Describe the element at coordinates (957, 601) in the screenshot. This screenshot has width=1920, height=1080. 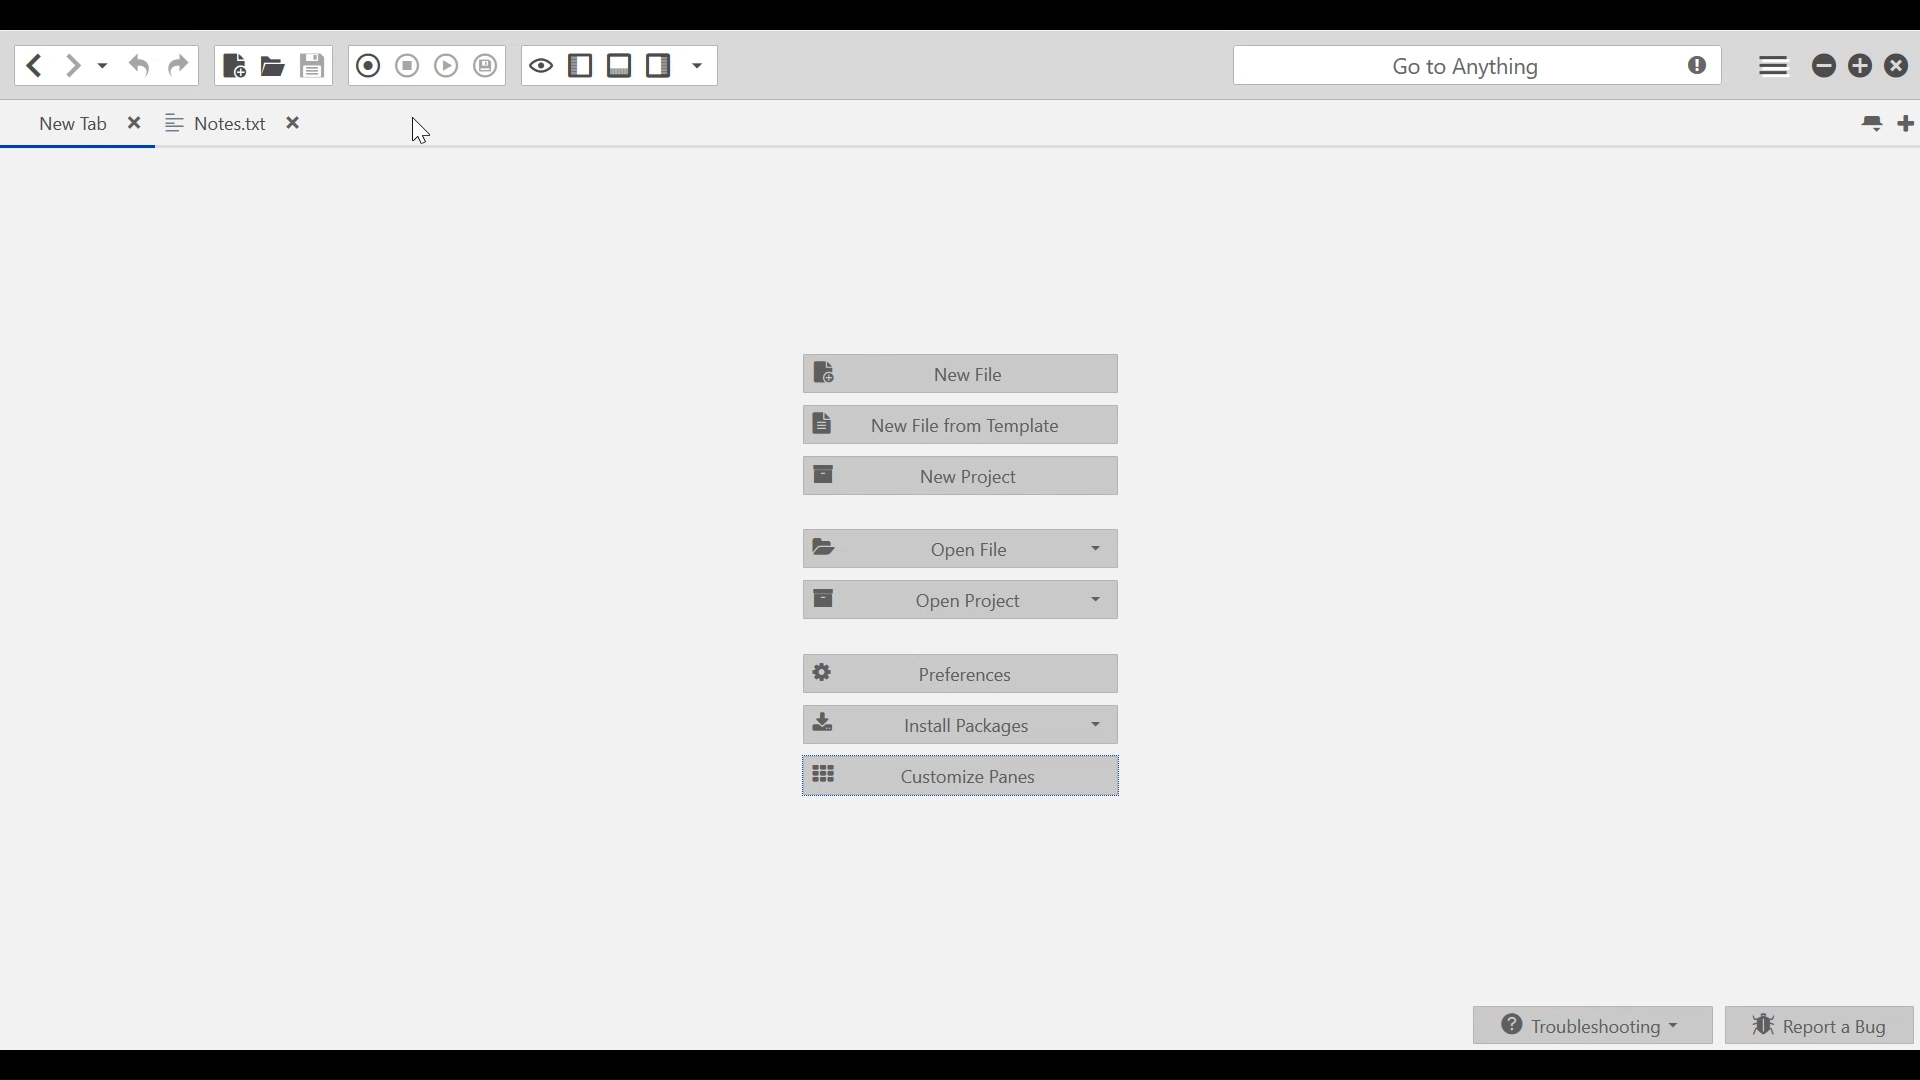
I see `Open Project` at that location.